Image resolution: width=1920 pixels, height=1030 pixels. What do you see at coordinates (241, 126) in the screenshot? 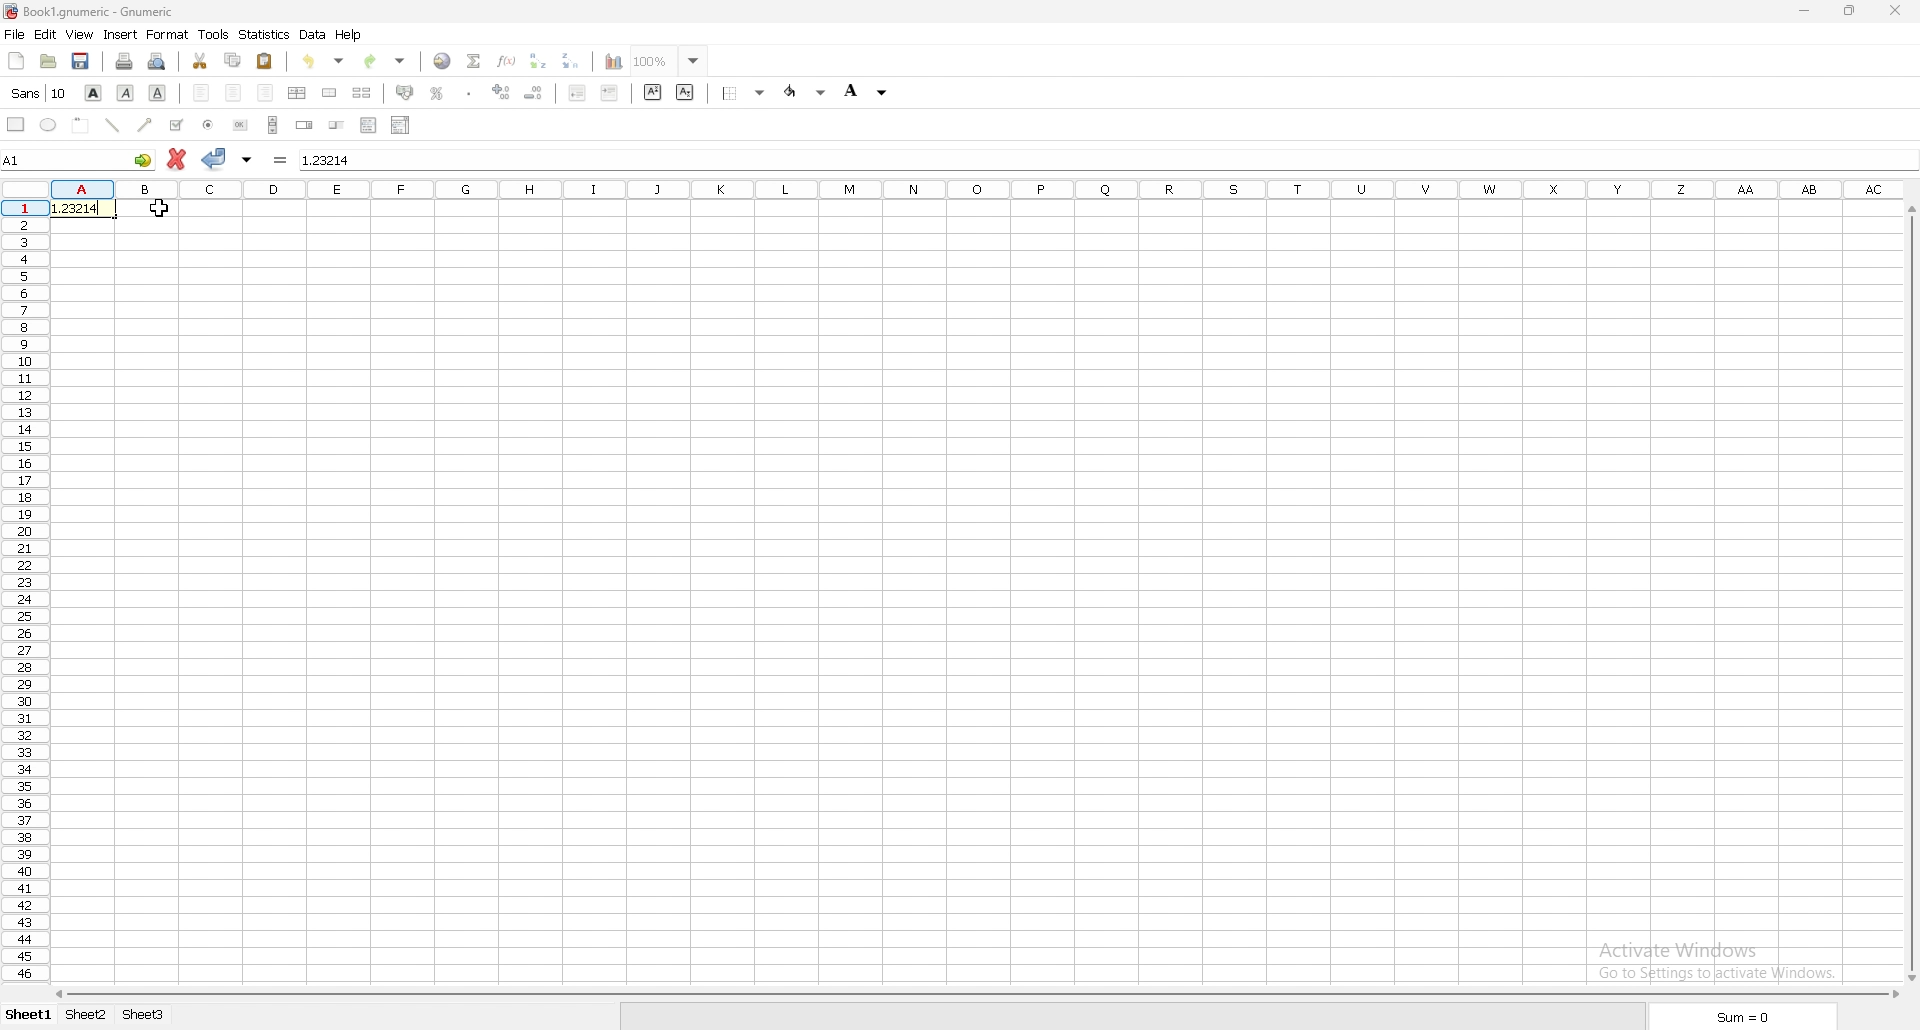
I see `button` at bounding box center [241, 126].